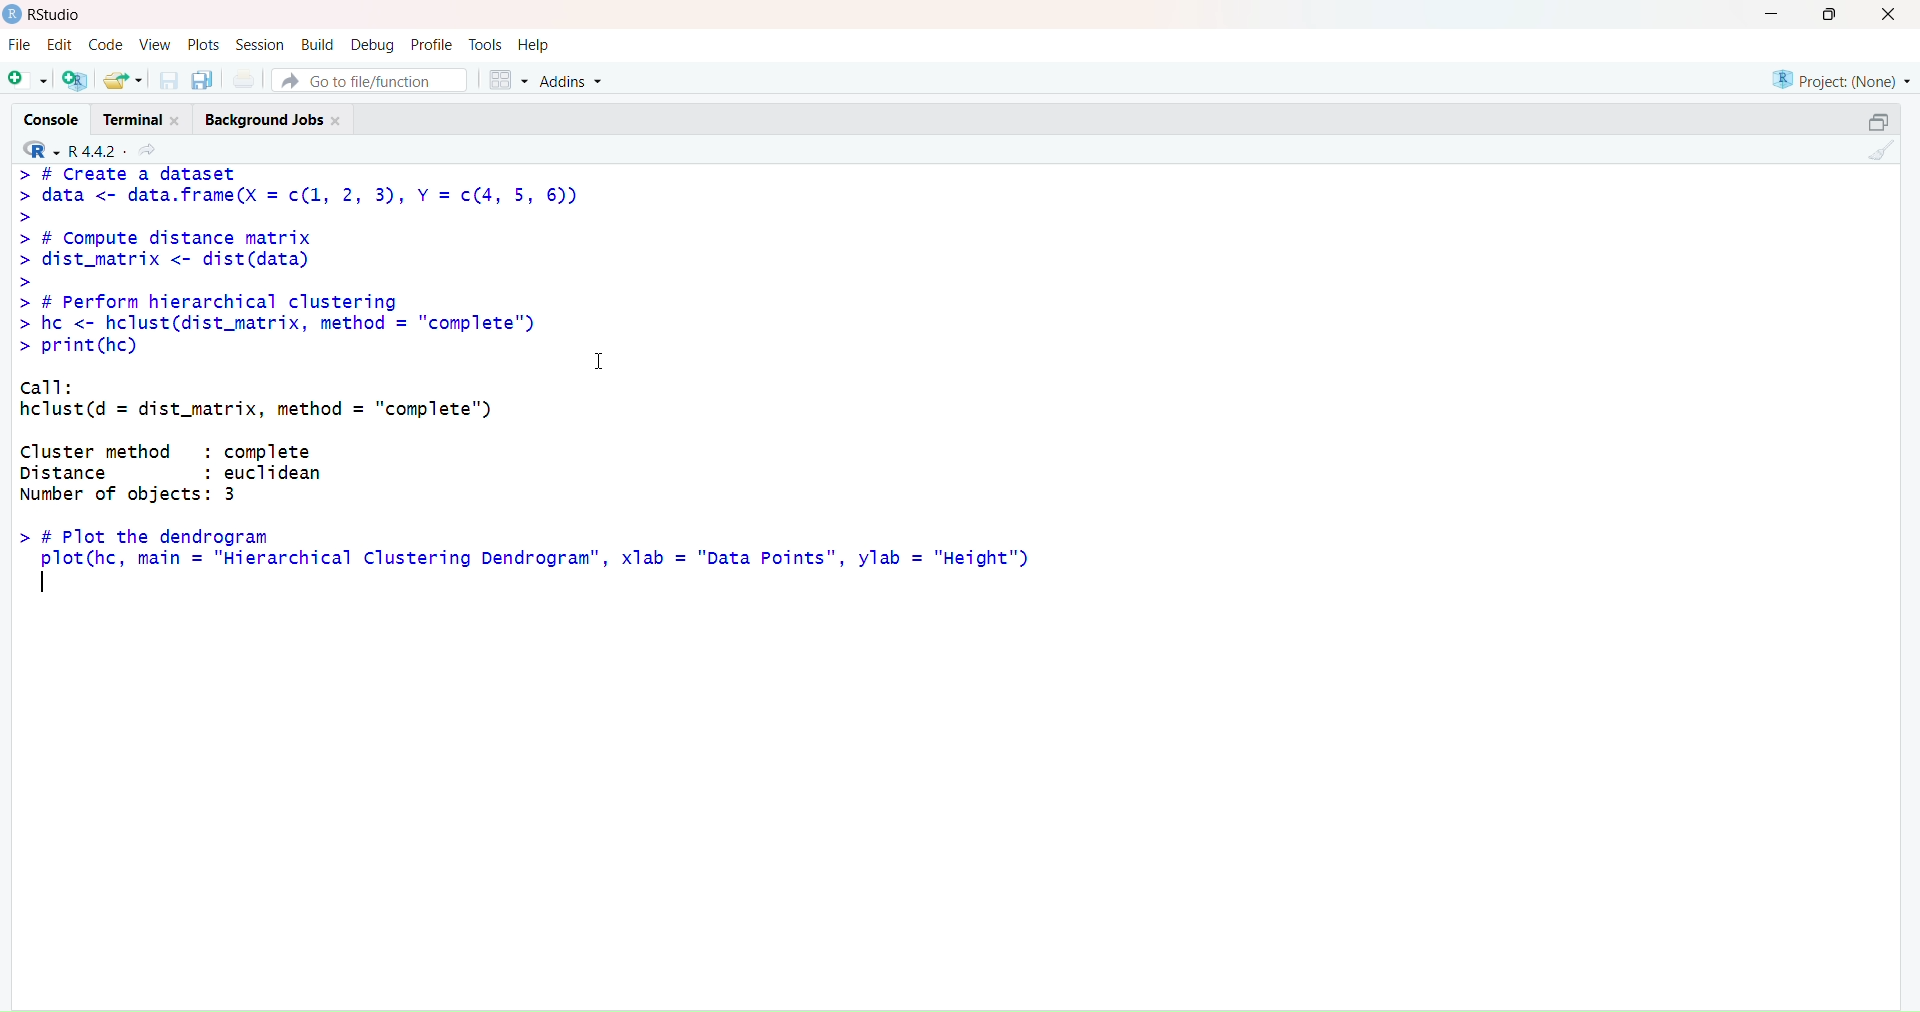  Describe the element at coordinates (1842, 78) in the screenshot. I see `Project (Note)` at that location.